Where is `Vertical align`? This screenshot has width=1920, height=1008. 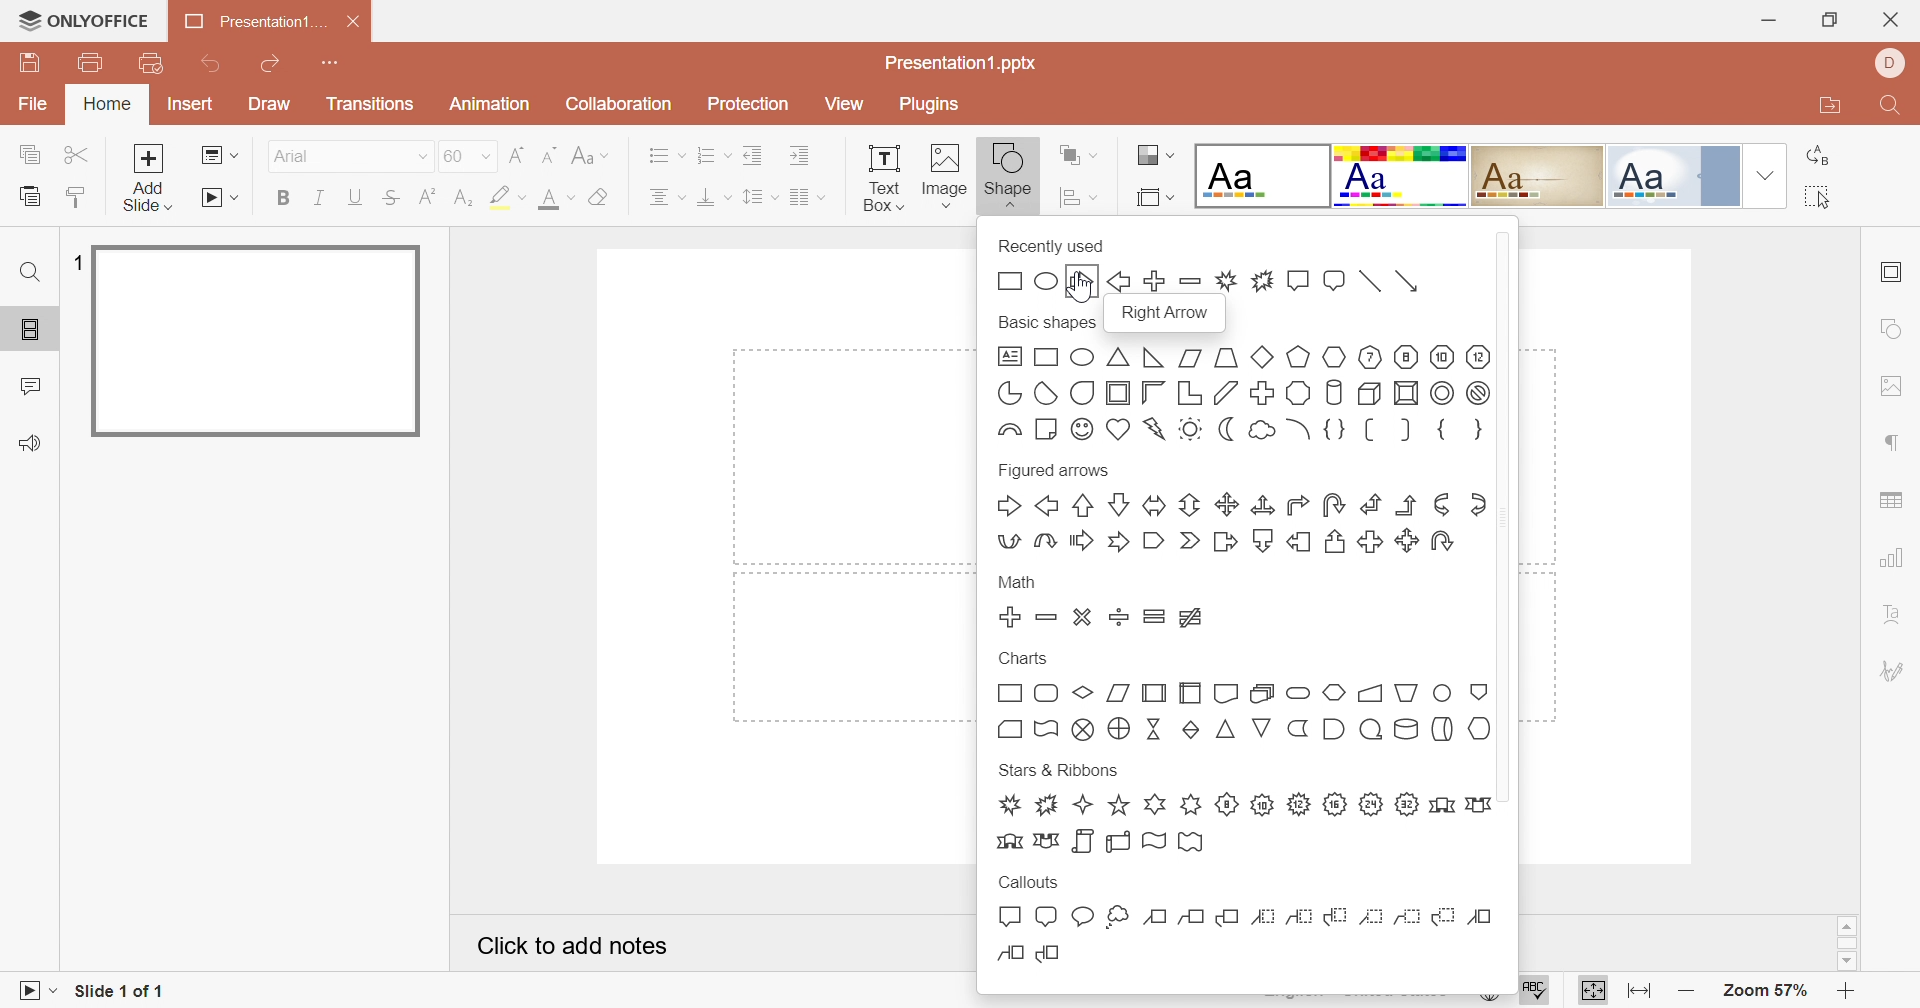 Vertical align is located at coordinates (714, 197).